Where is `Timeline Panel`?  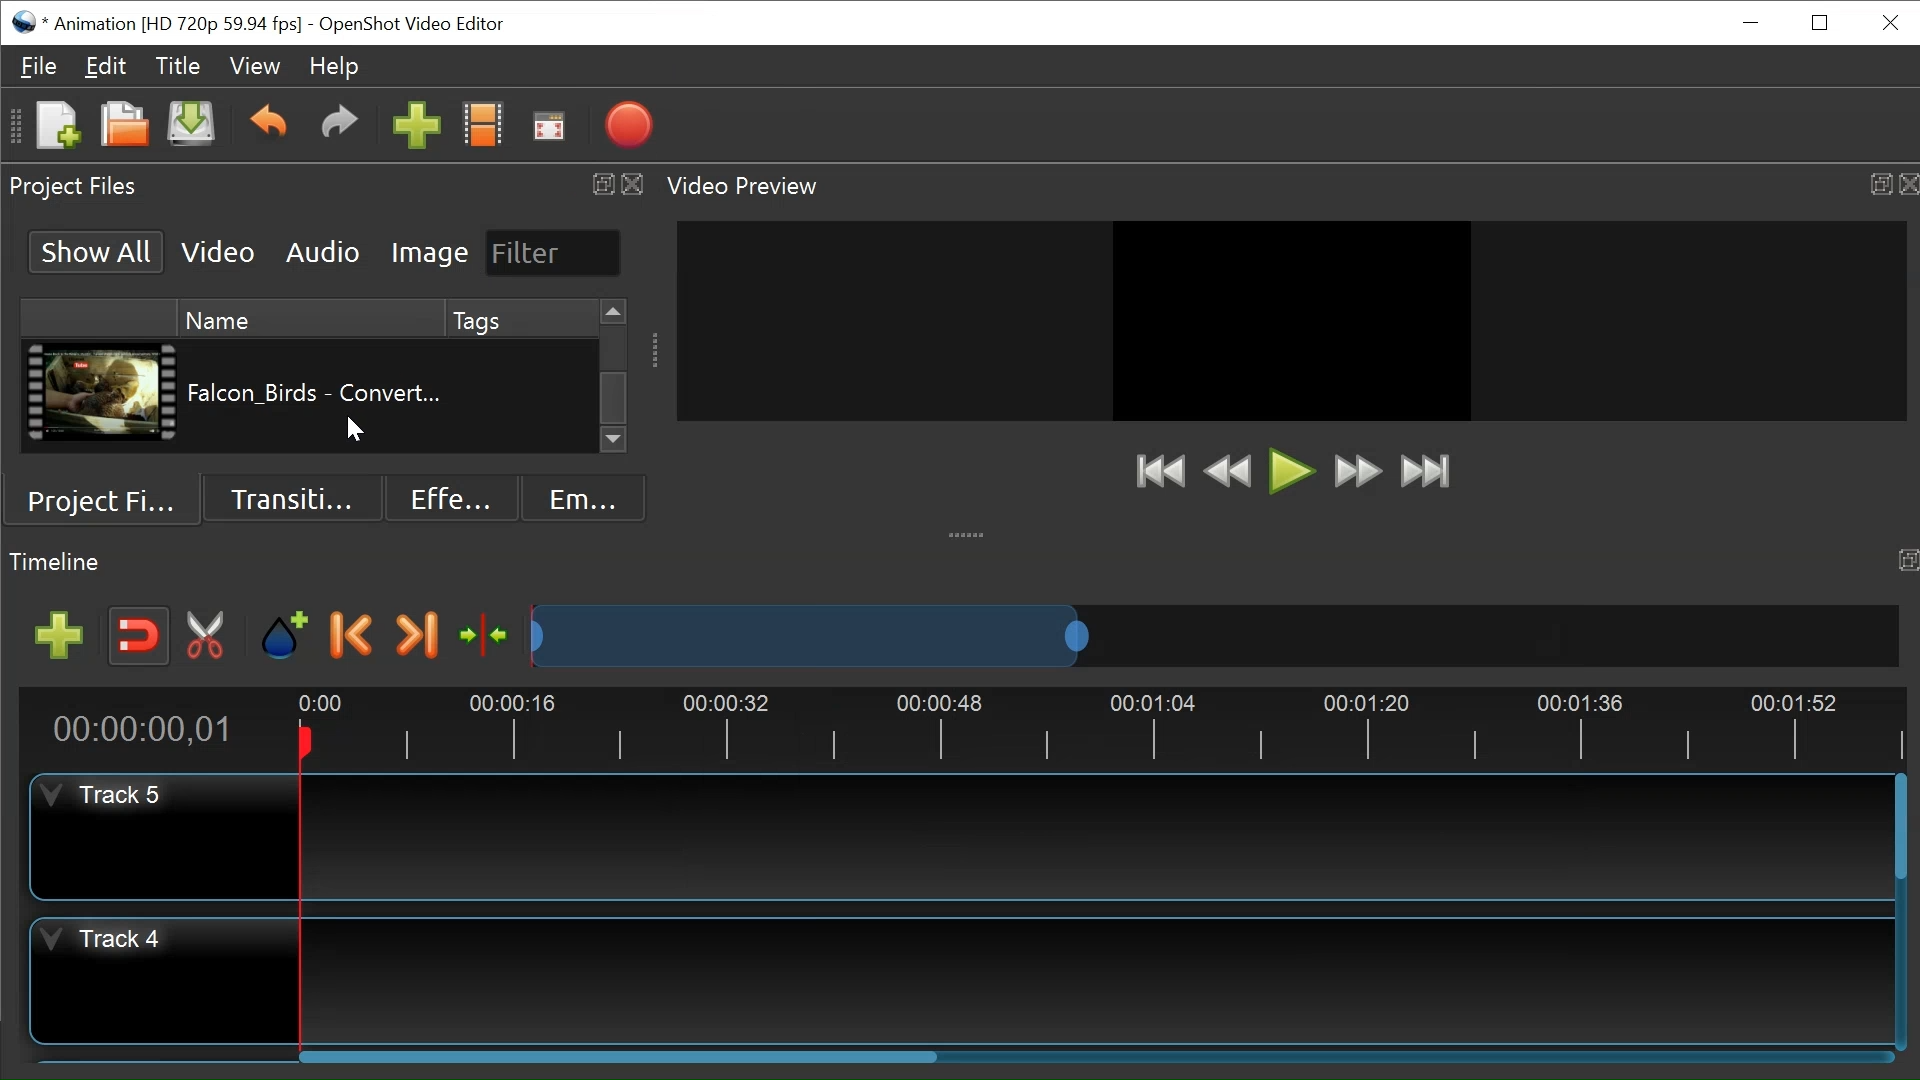
Timeline Panel is located at coordinates (58, 562).